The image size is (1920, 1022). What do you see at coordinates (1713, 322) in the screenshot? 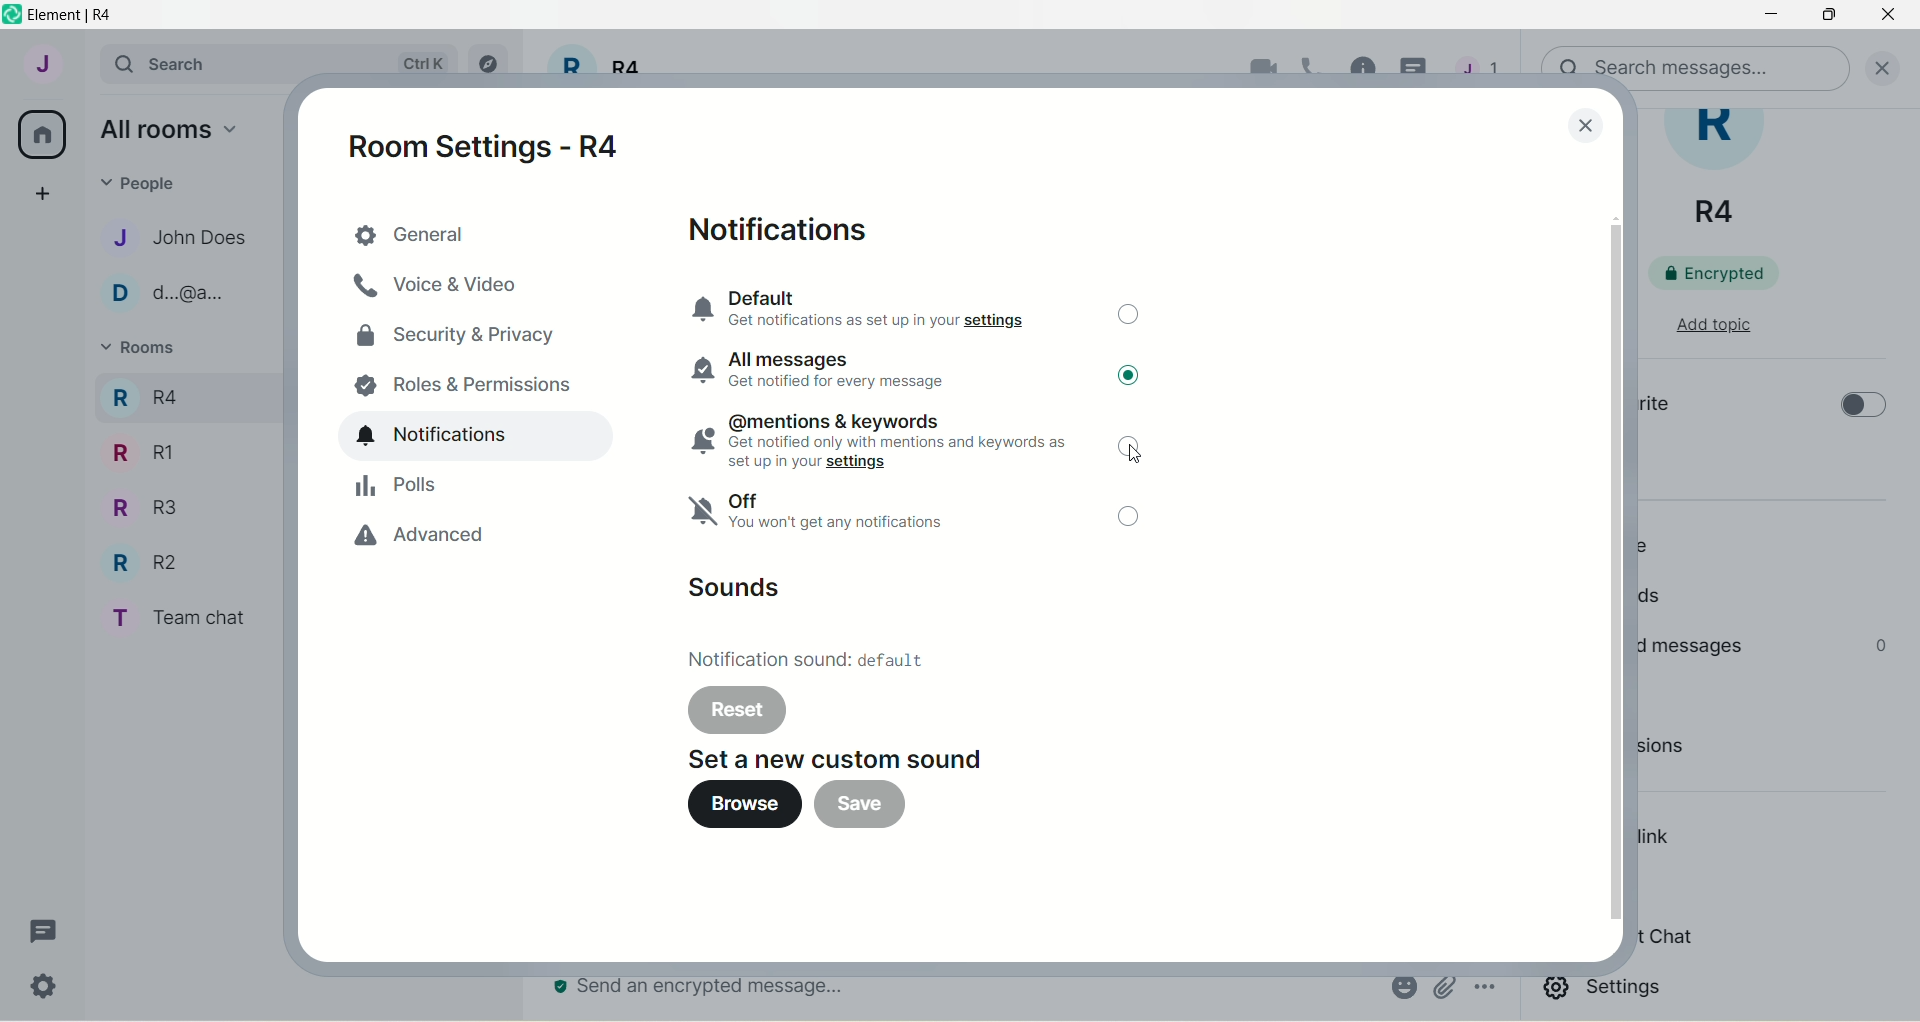
I see `add topic` at bounding box center [1713, 322].